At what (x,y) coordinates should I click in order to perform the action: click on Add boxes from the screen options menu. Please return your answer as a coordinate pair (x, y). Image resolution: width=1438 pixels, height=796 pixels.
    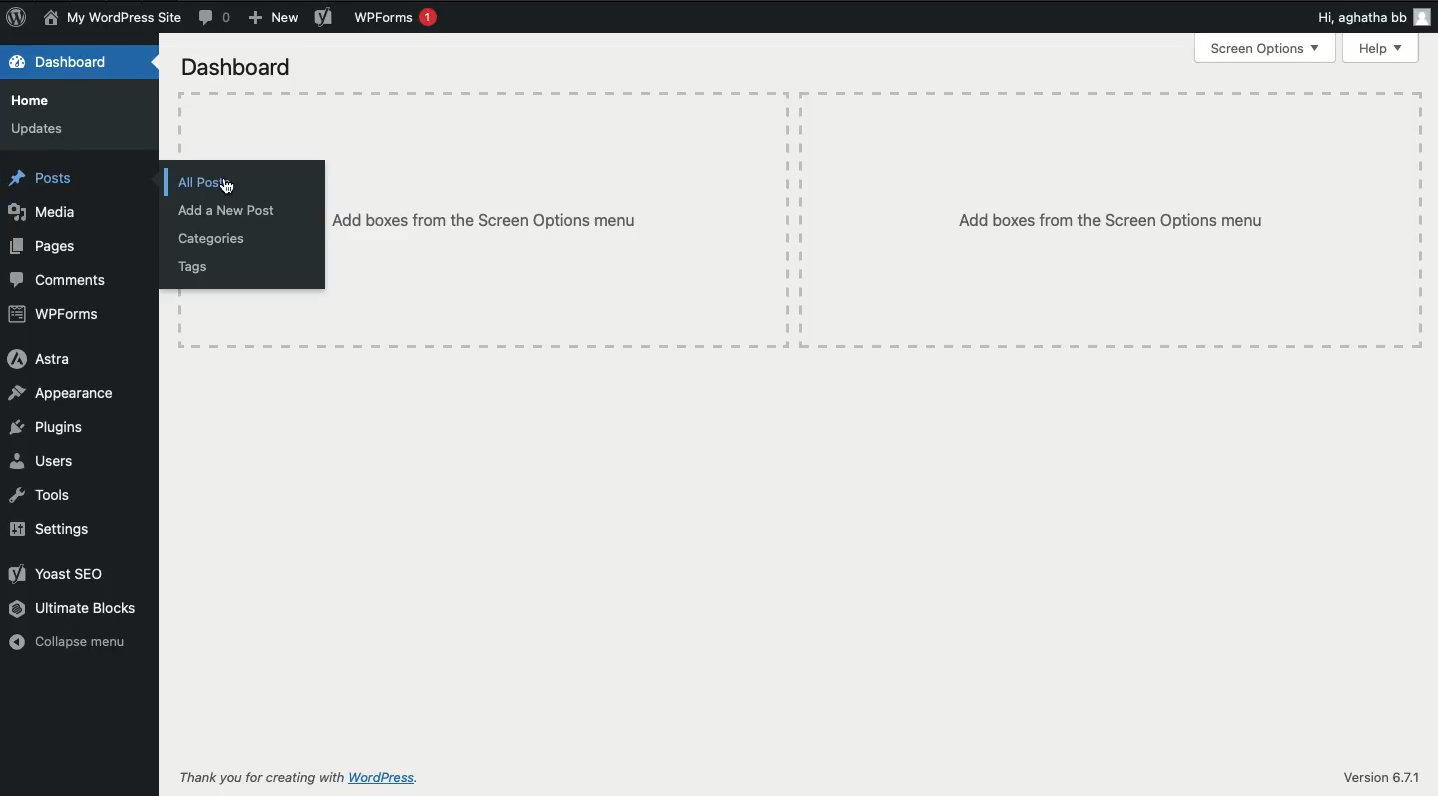
    Looking at the image, I should click on (1110, 221).